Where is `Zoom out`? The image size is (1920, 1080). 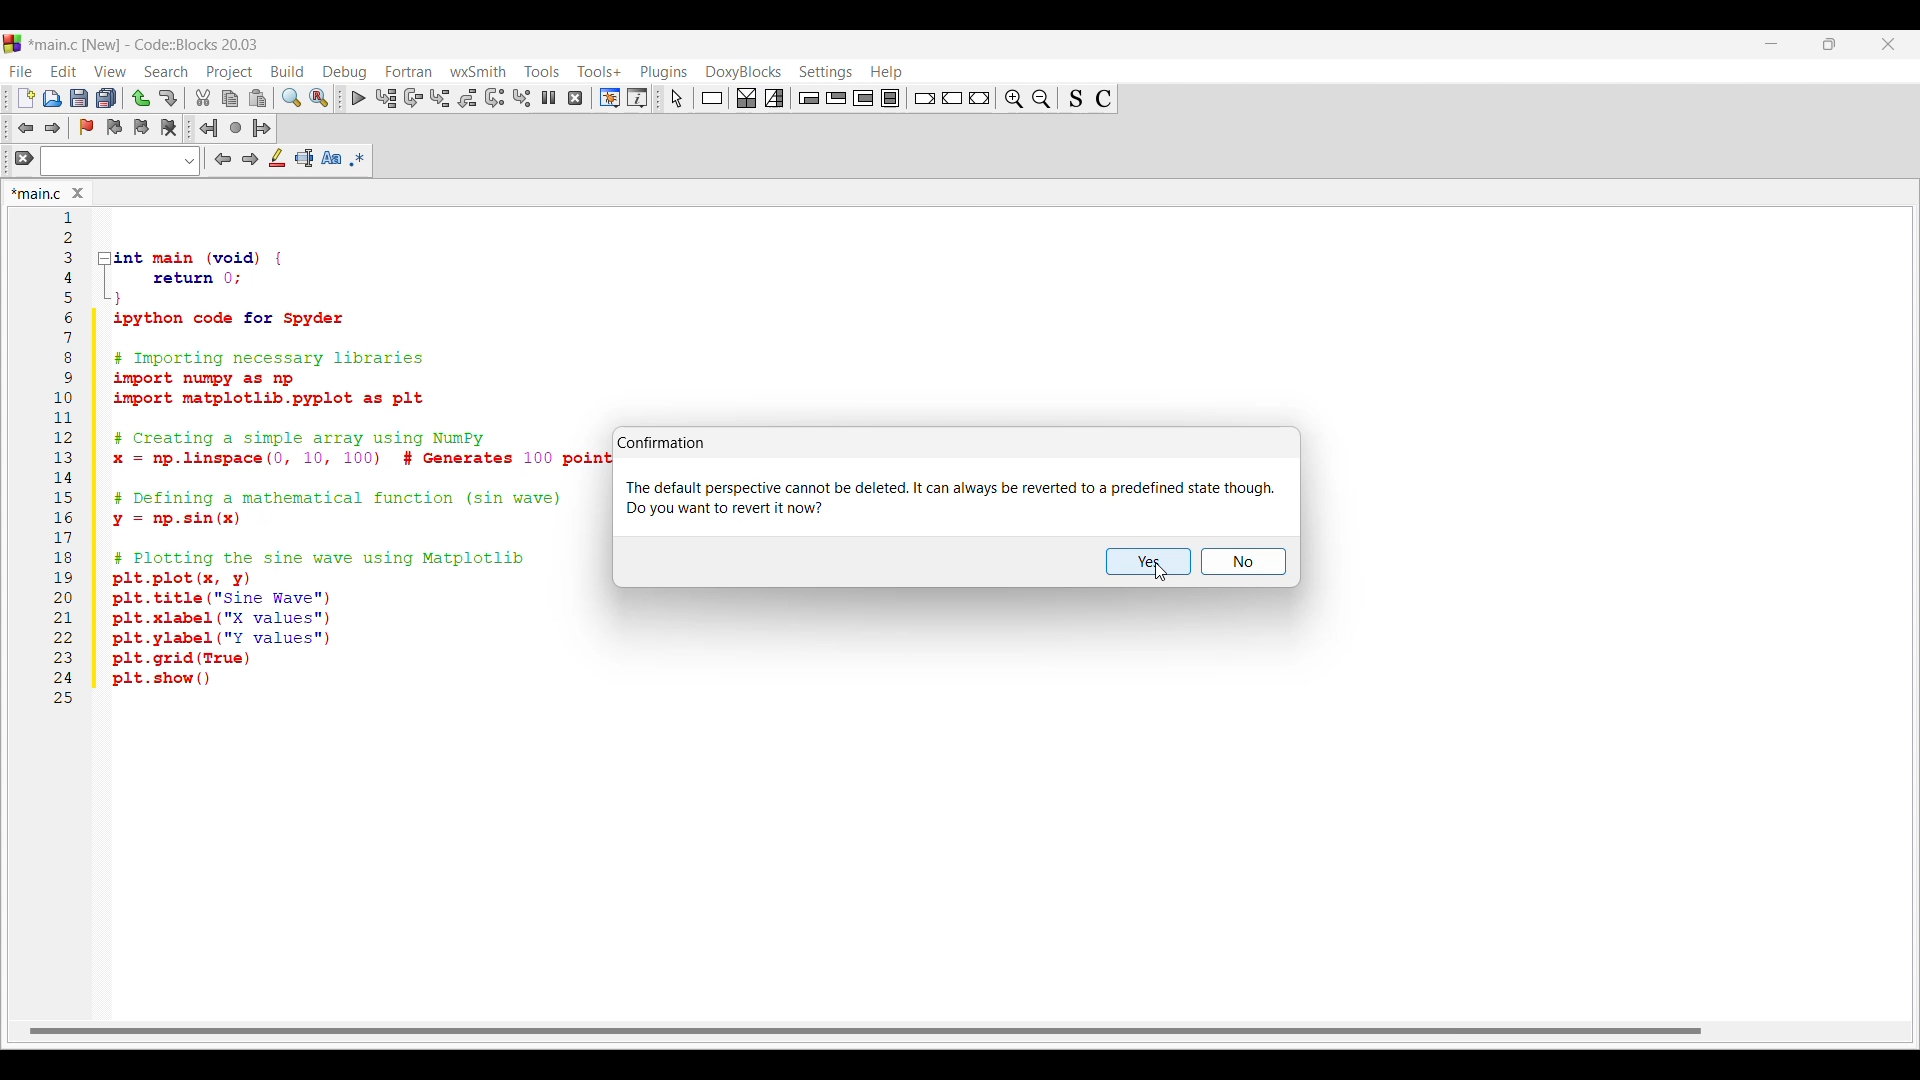 Zoom out is located at coordinates (1042, 98).